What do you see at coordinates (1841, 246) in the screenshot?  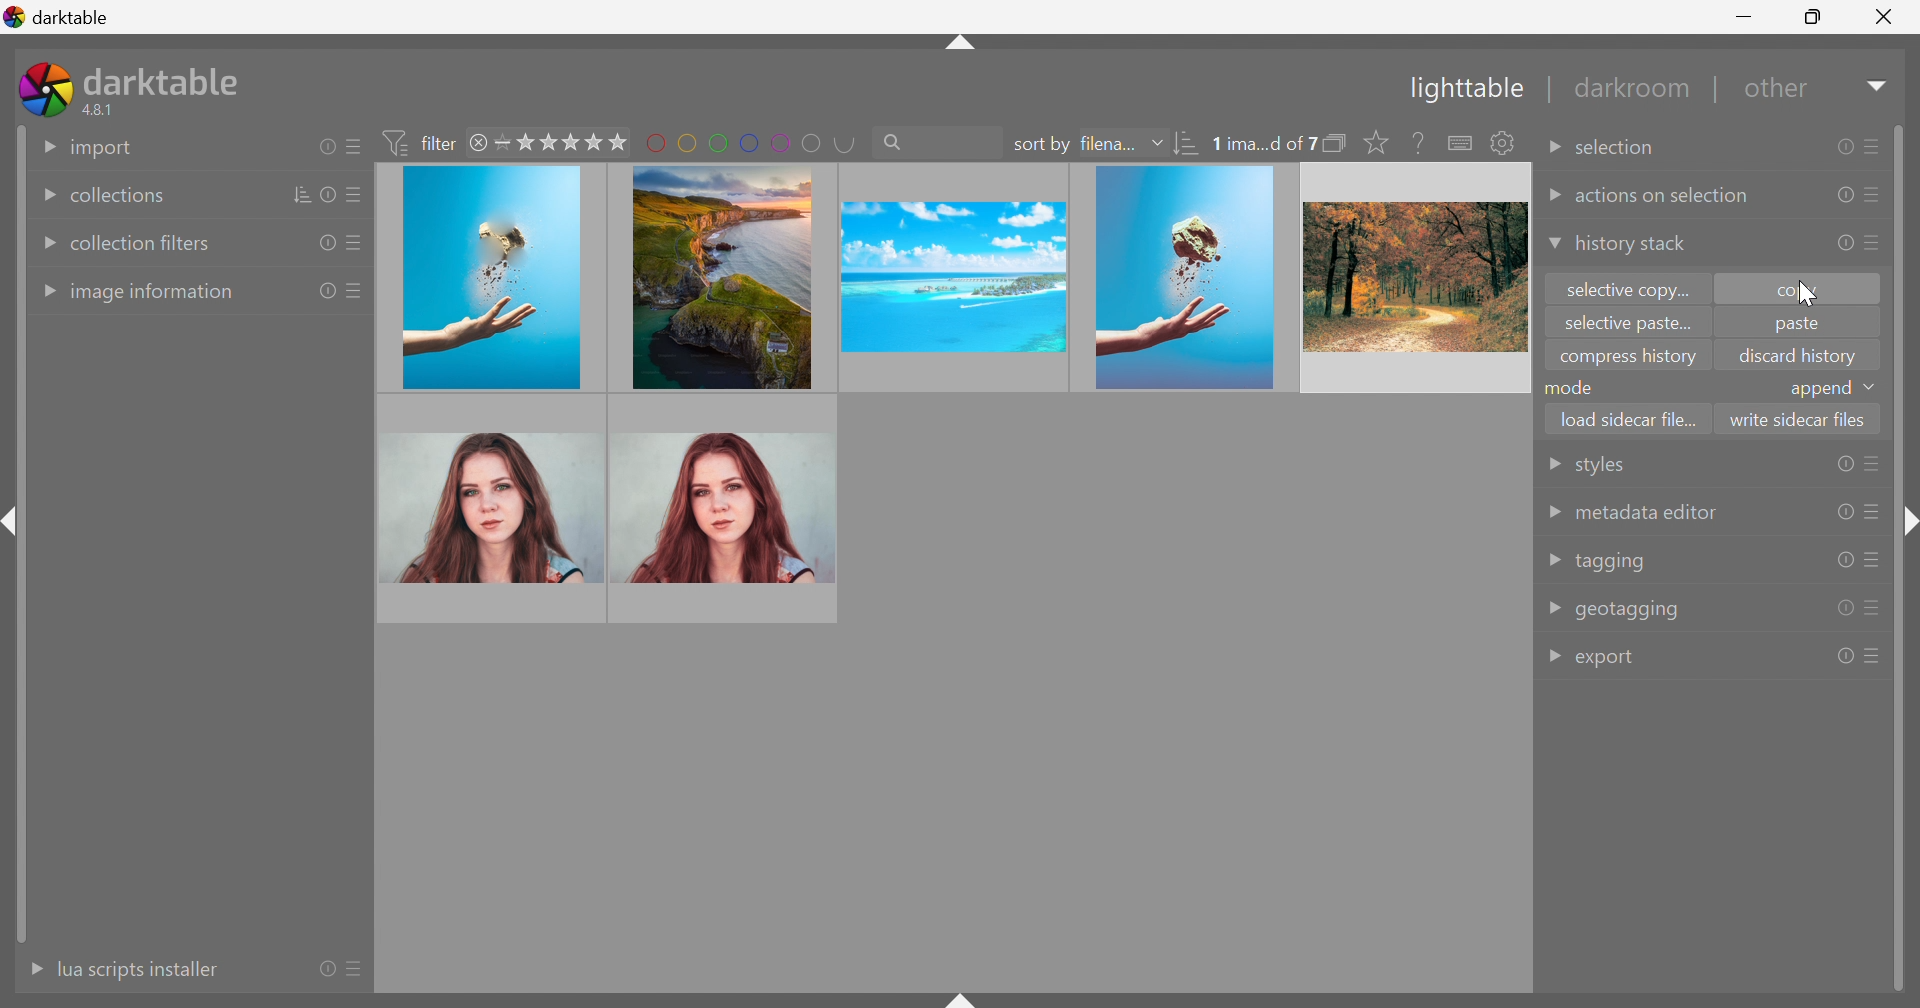 I see `reset` at bounding box center [1841, 246].